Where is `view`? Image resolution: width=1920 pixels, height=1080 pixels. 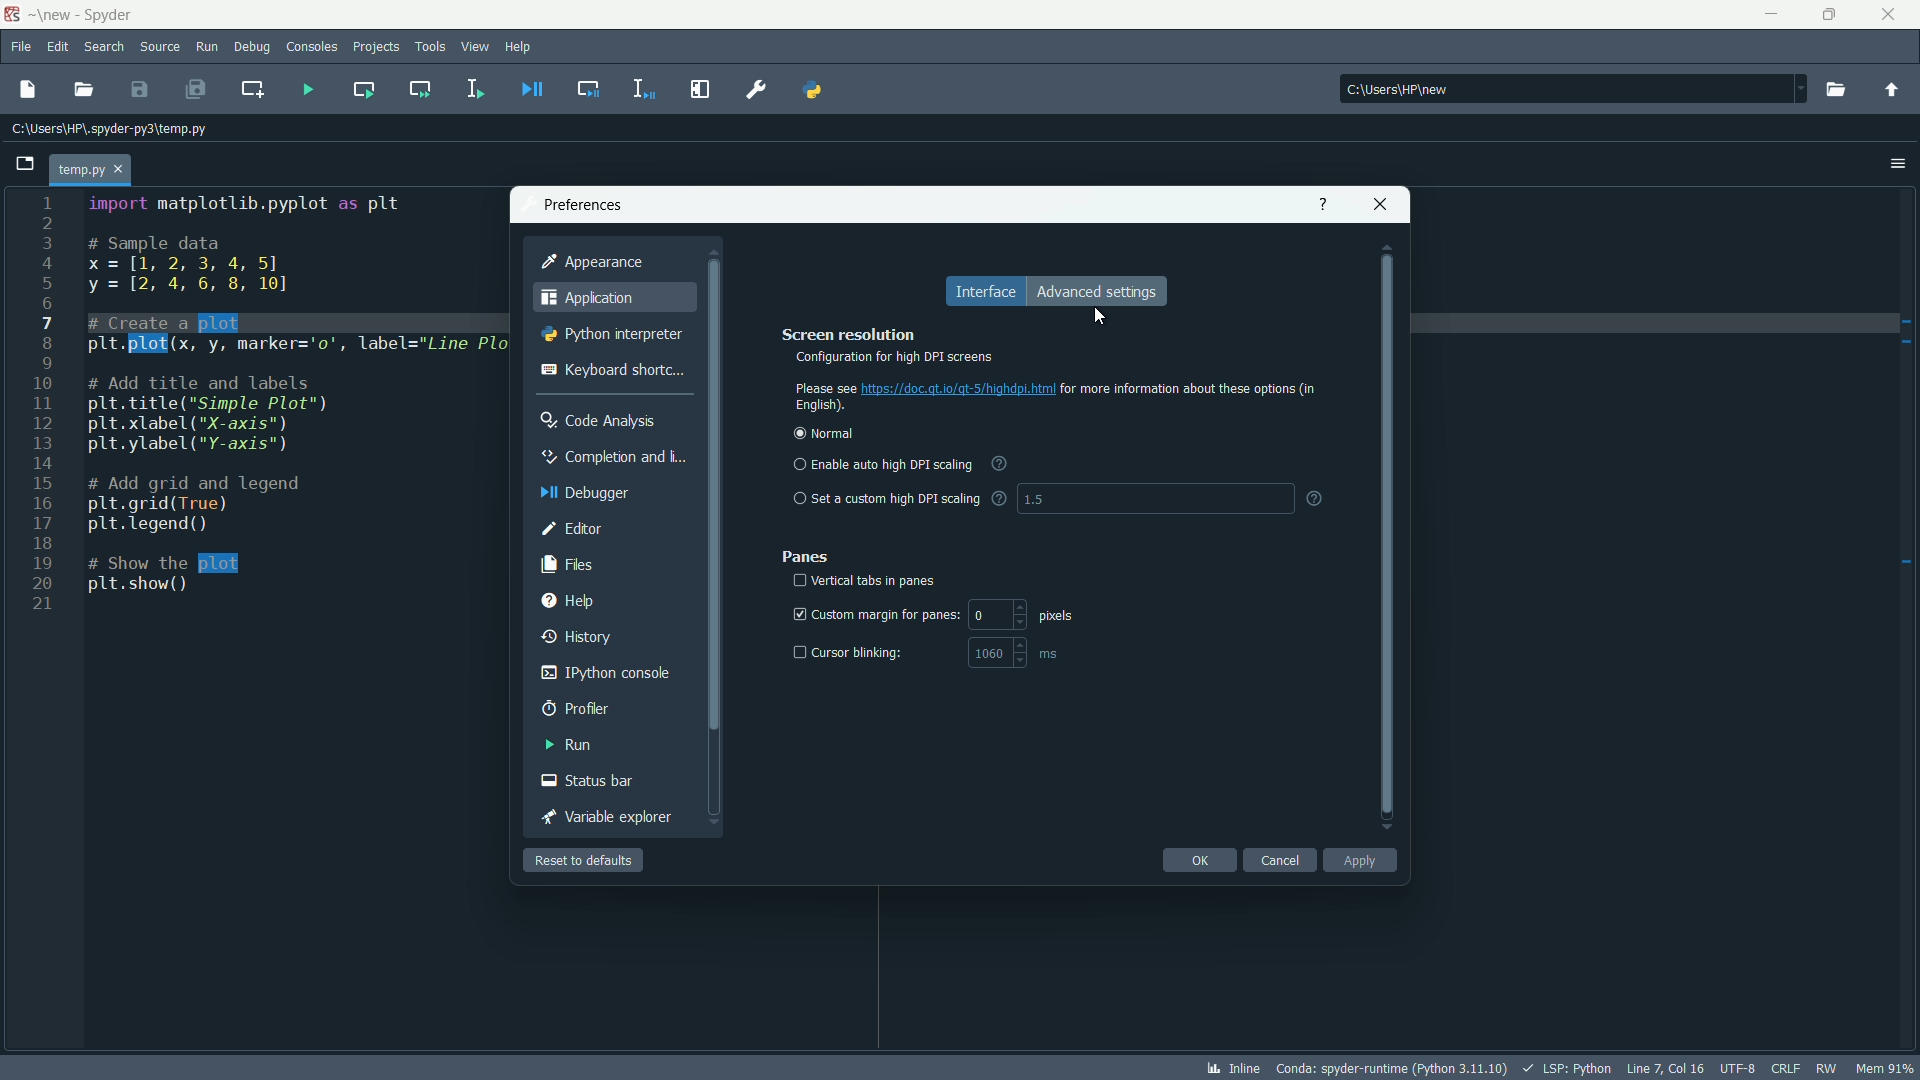
view is located at coordinates (475, 46).